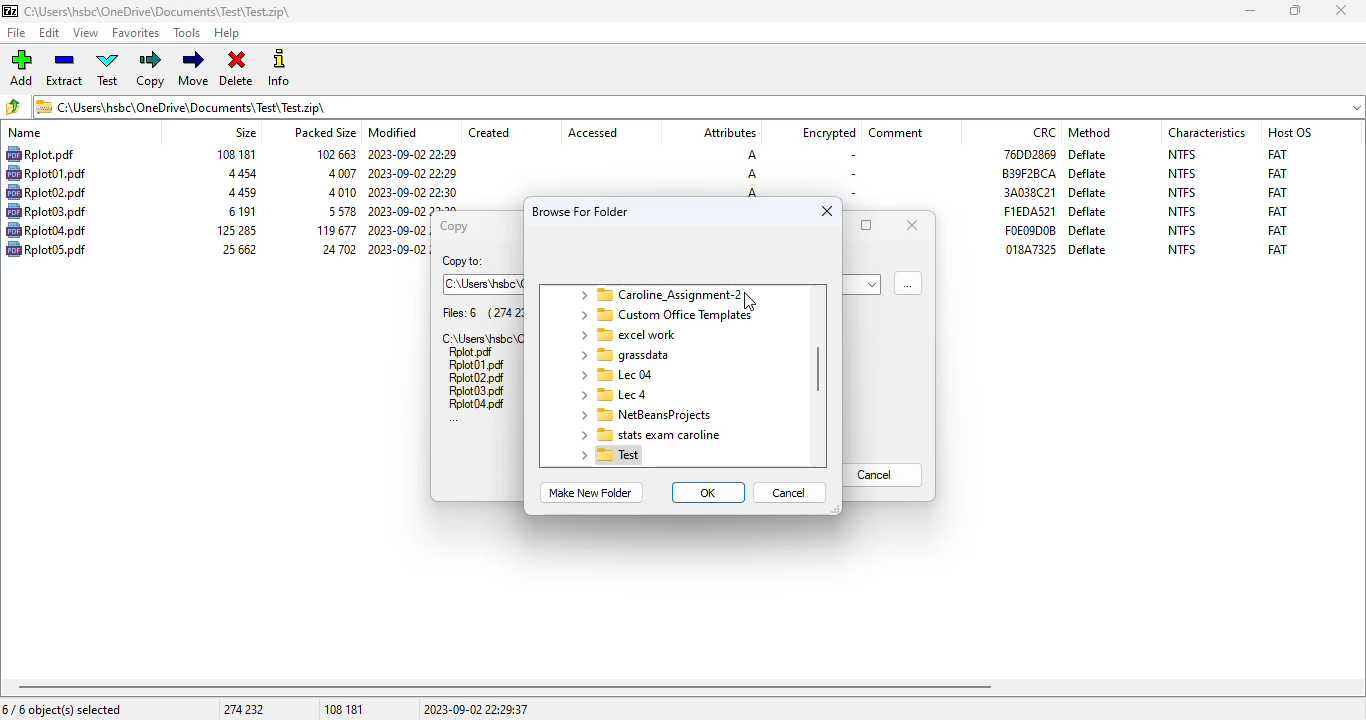 Image resolution: width=1366 pixels, height=720 pixels. I want to click on  comment, so click(896, 133).